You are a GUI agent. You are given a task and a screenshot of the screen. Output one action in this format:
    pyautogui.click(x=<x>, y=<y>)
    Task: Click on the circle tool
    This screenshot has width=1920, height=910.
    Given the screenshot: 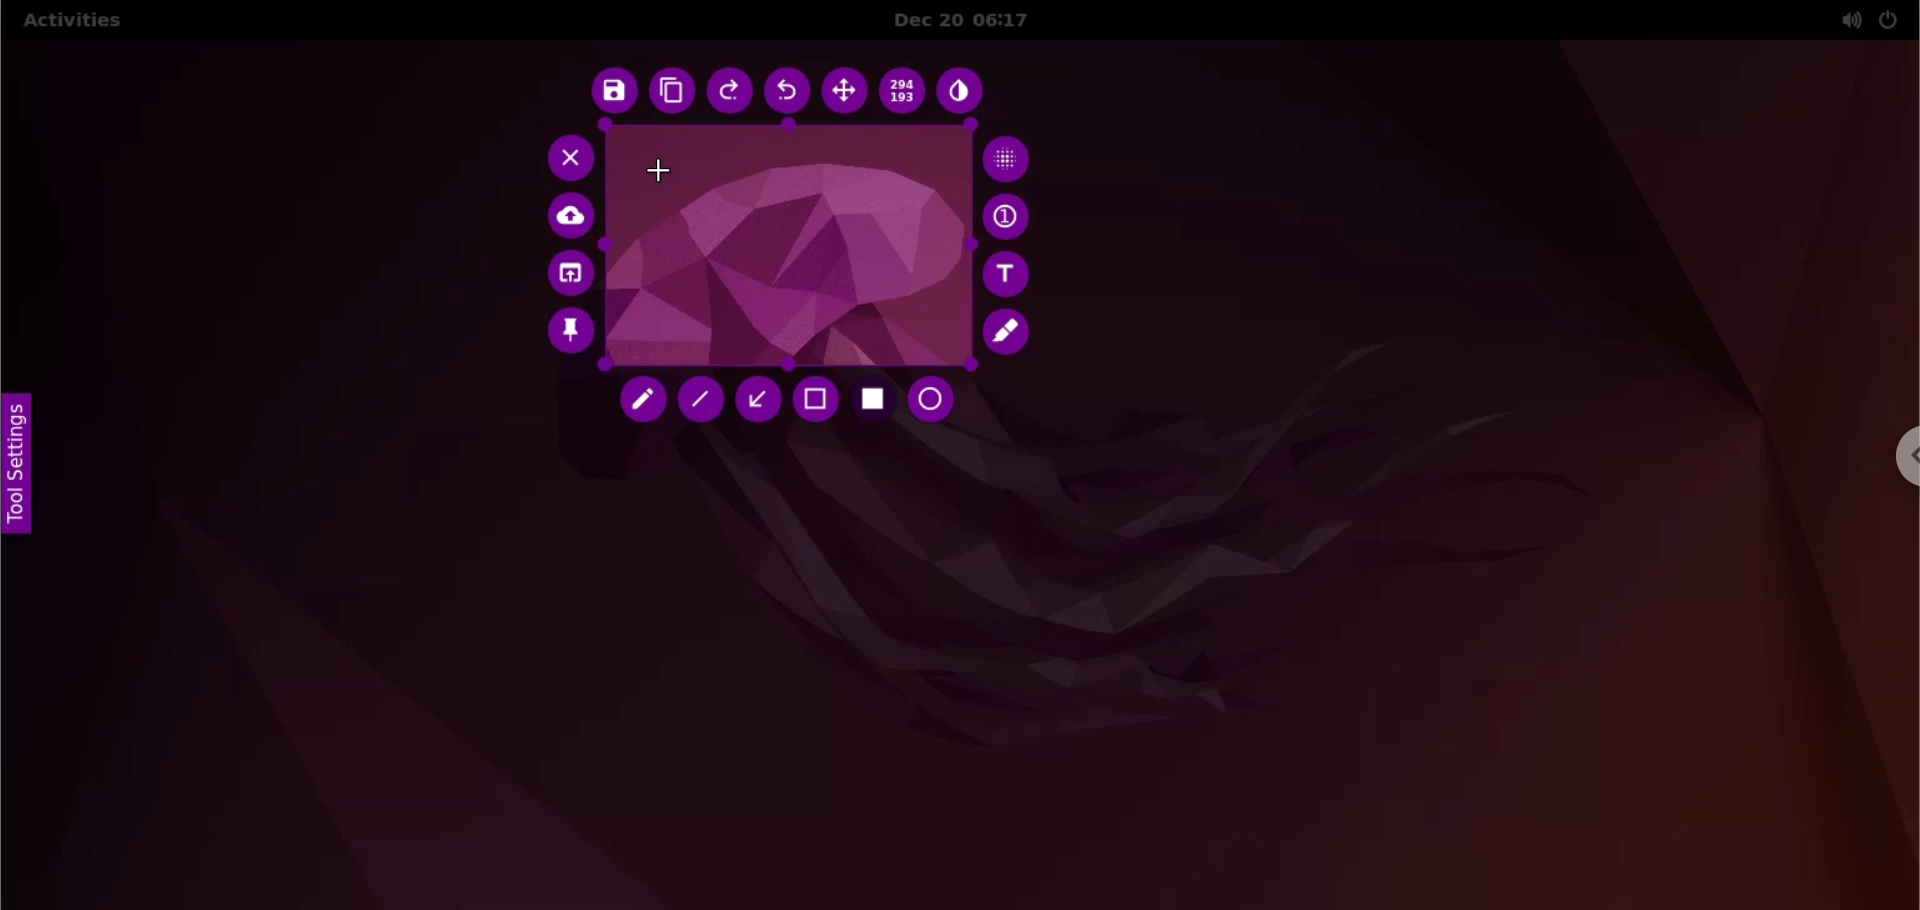 What is the action you would take?
    pyautogui.click(x=937, y=400)
    